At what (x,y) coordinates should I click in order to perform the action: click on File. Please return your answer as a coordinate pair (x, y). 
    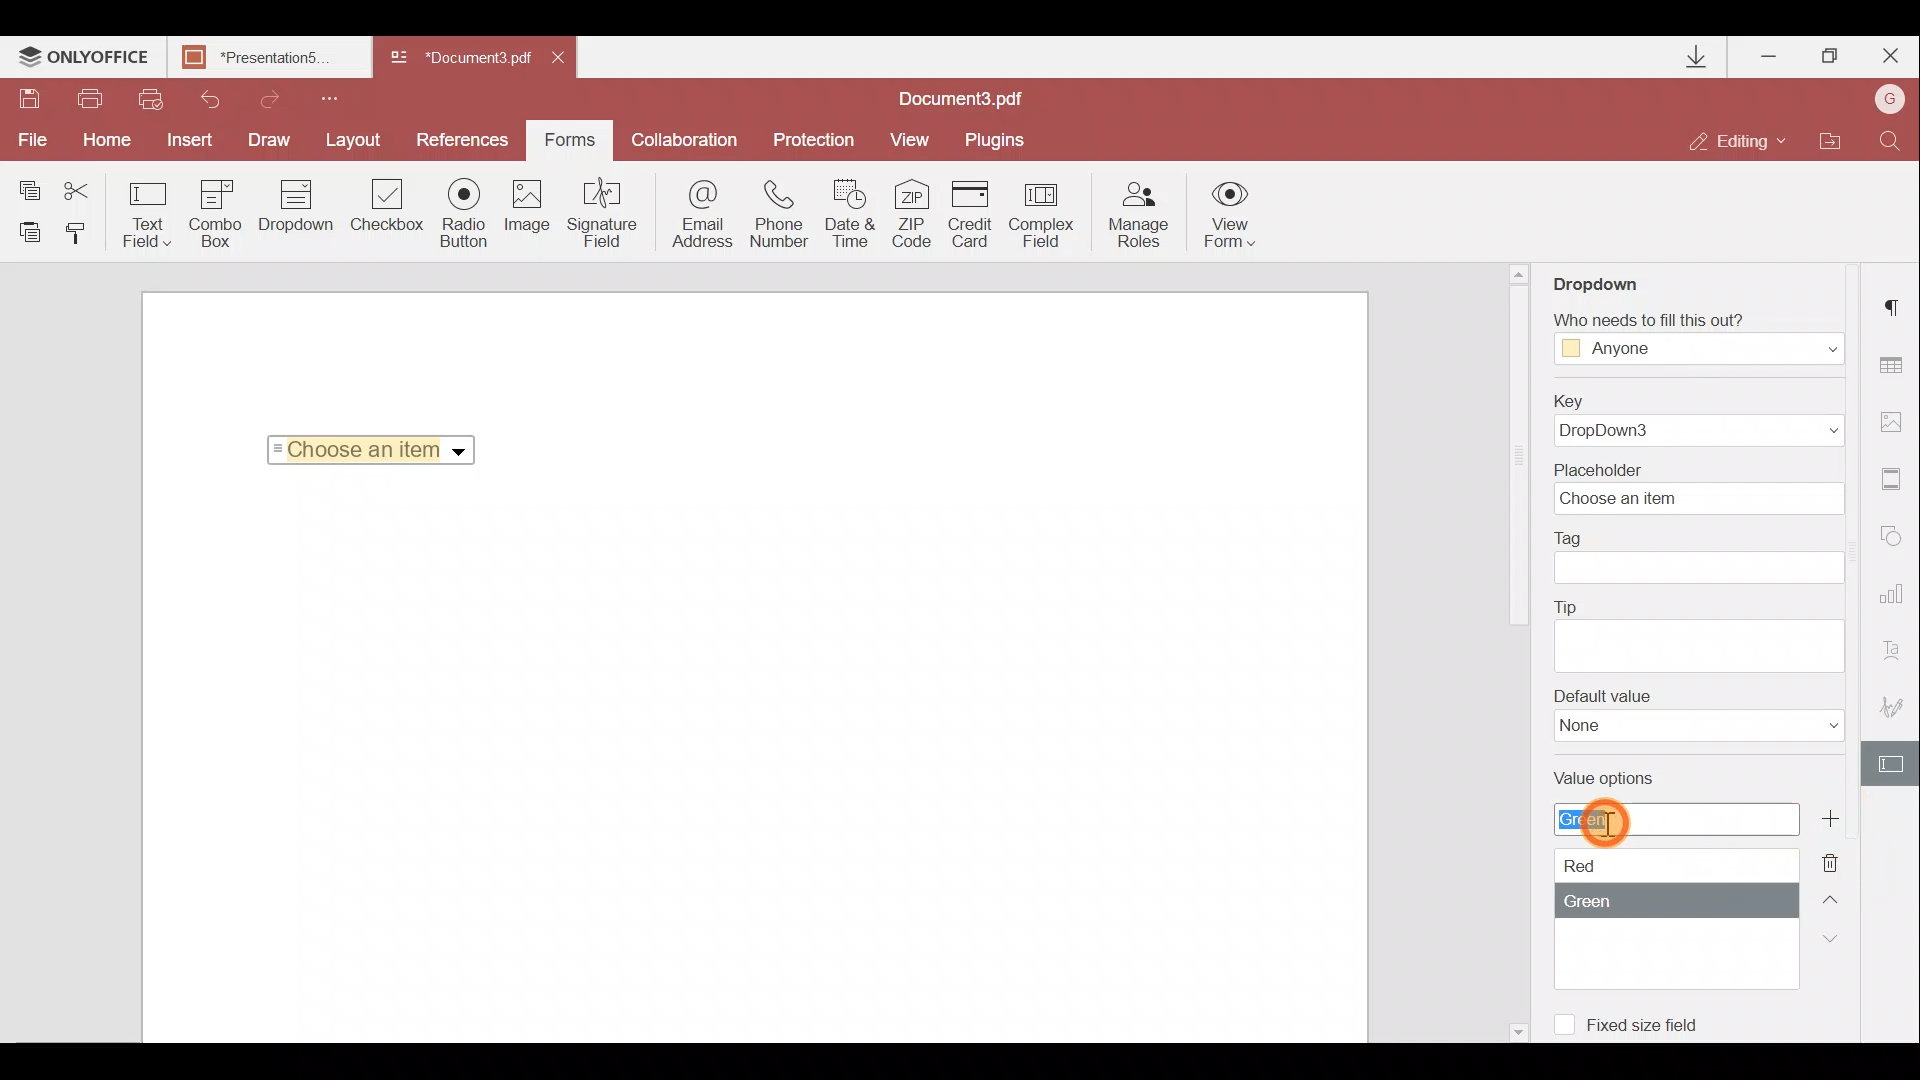
    Looking at the image, I should click on (34, 142).